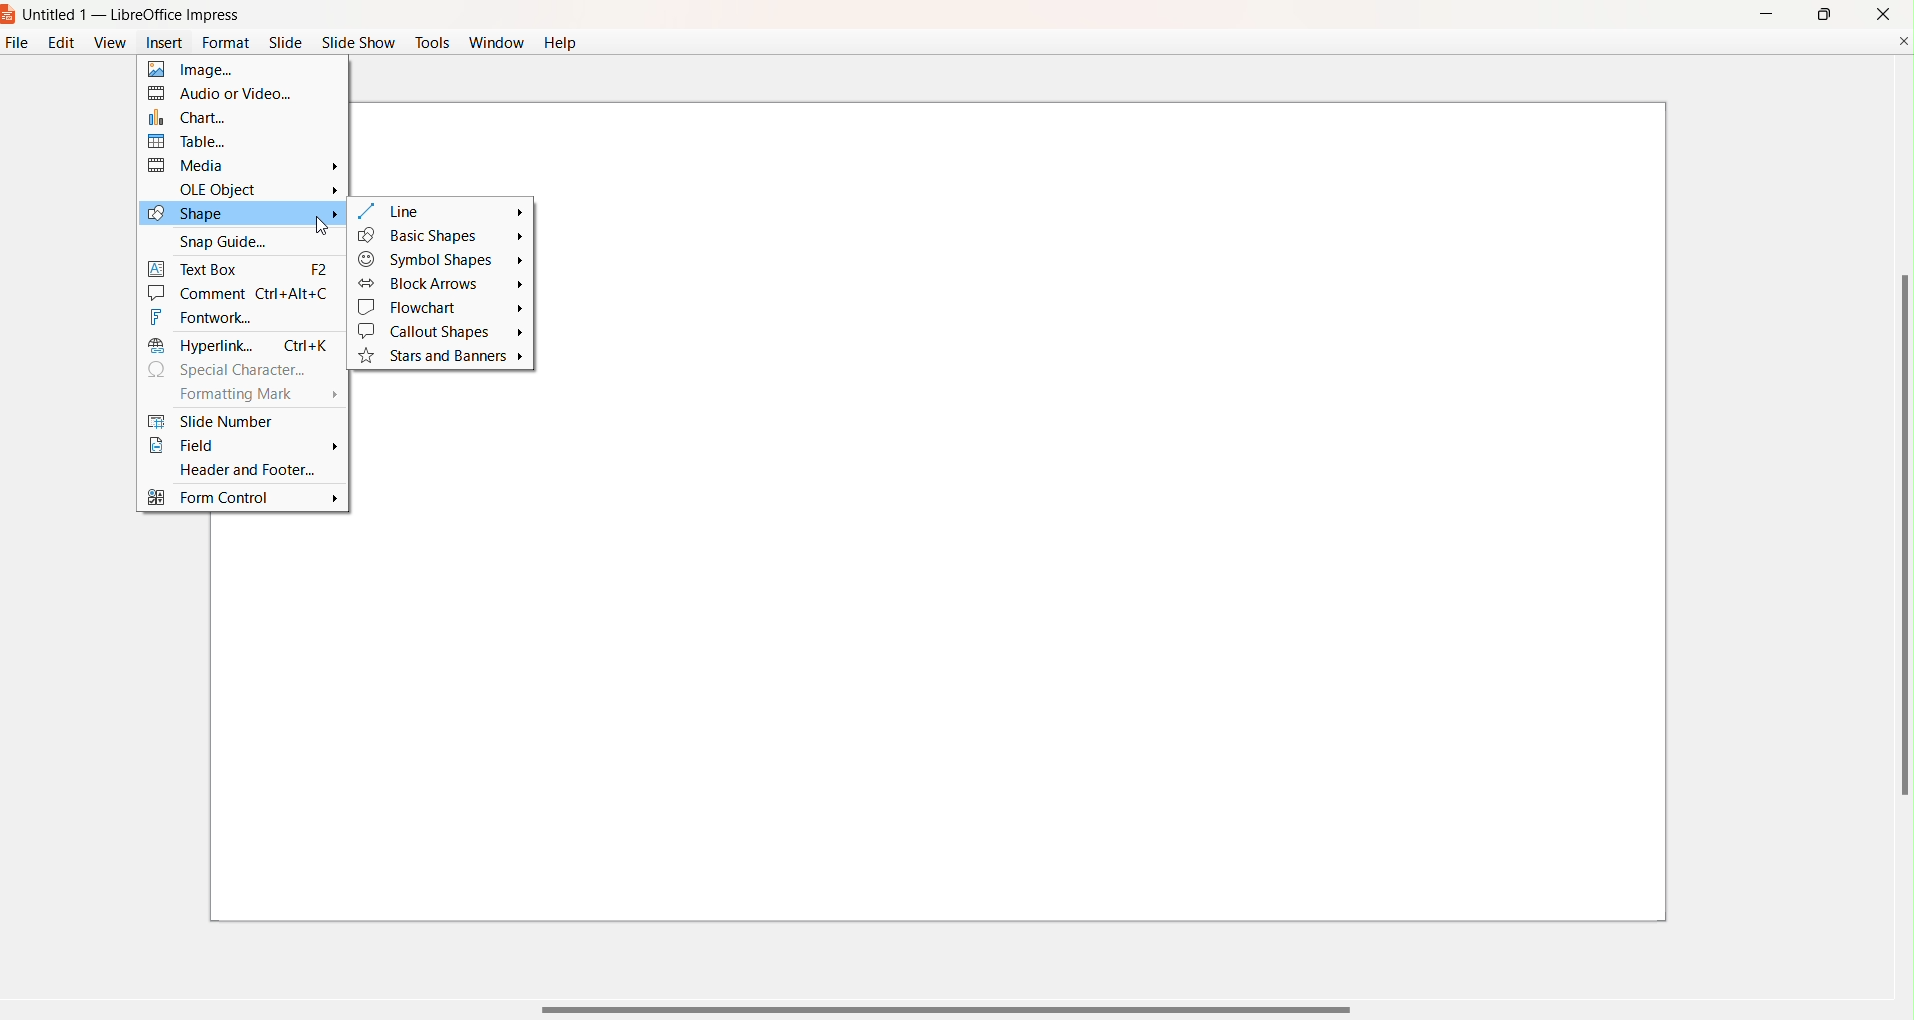  Describe the element at coordinates (1764, 12) in the screenshot. I see `Minimize` at that location.